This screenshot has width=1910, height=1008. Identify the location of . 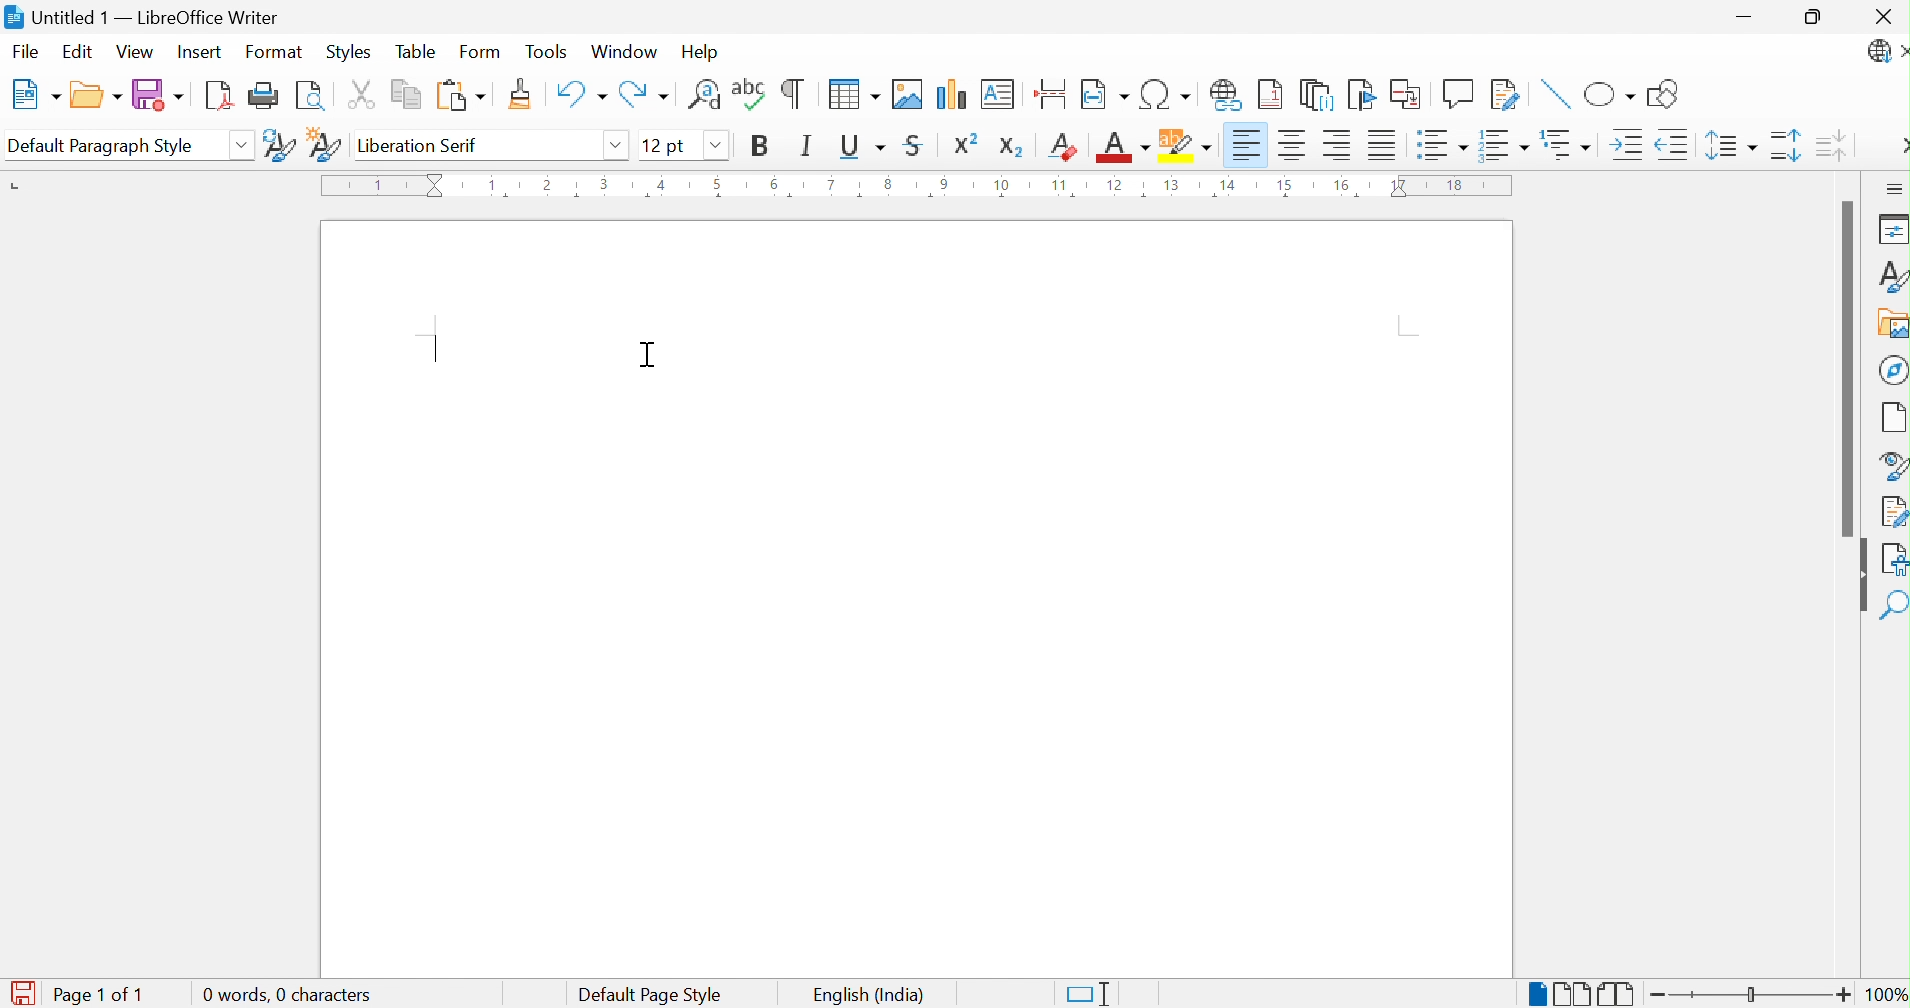
(642, 94).